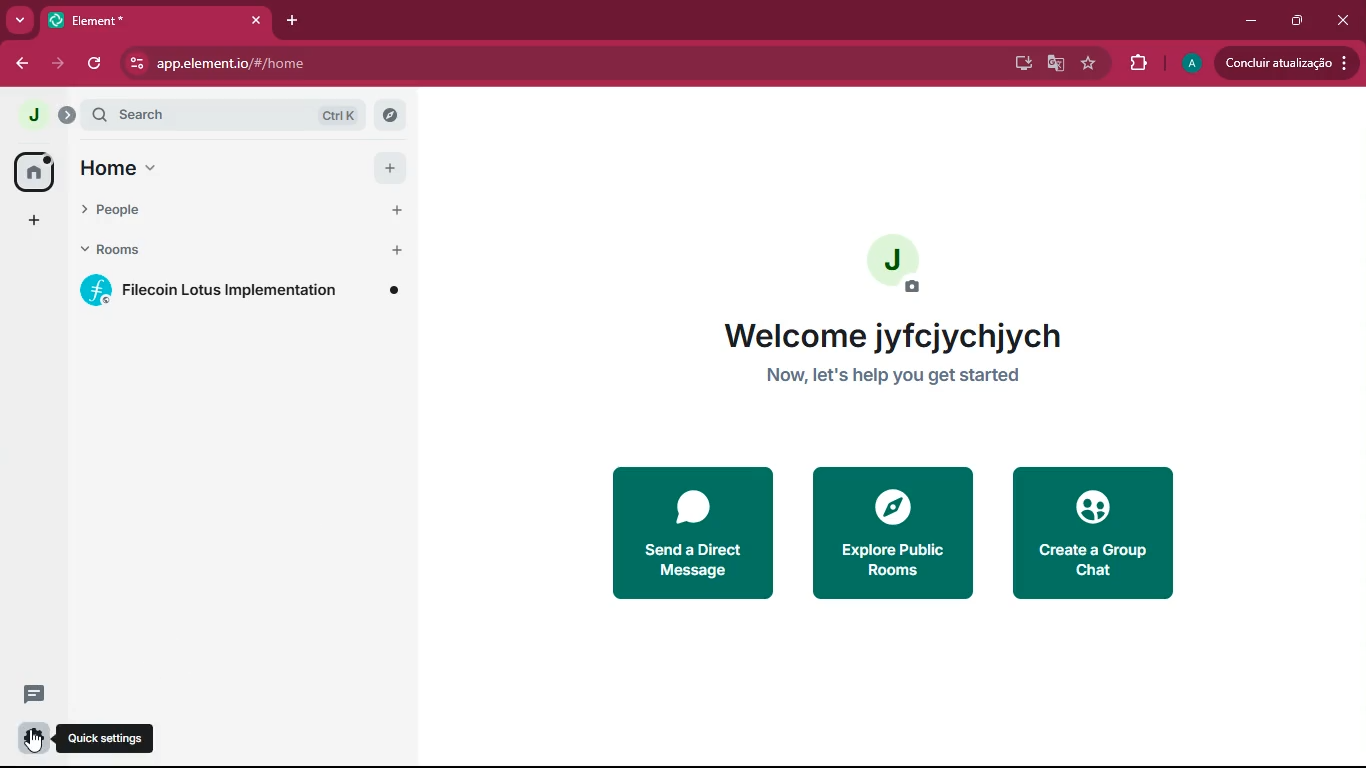 The width and height of the screenshot is (1366, 768). Describe the element at coordinates (398, 250) in the screenshot. I see `add button` at that location.